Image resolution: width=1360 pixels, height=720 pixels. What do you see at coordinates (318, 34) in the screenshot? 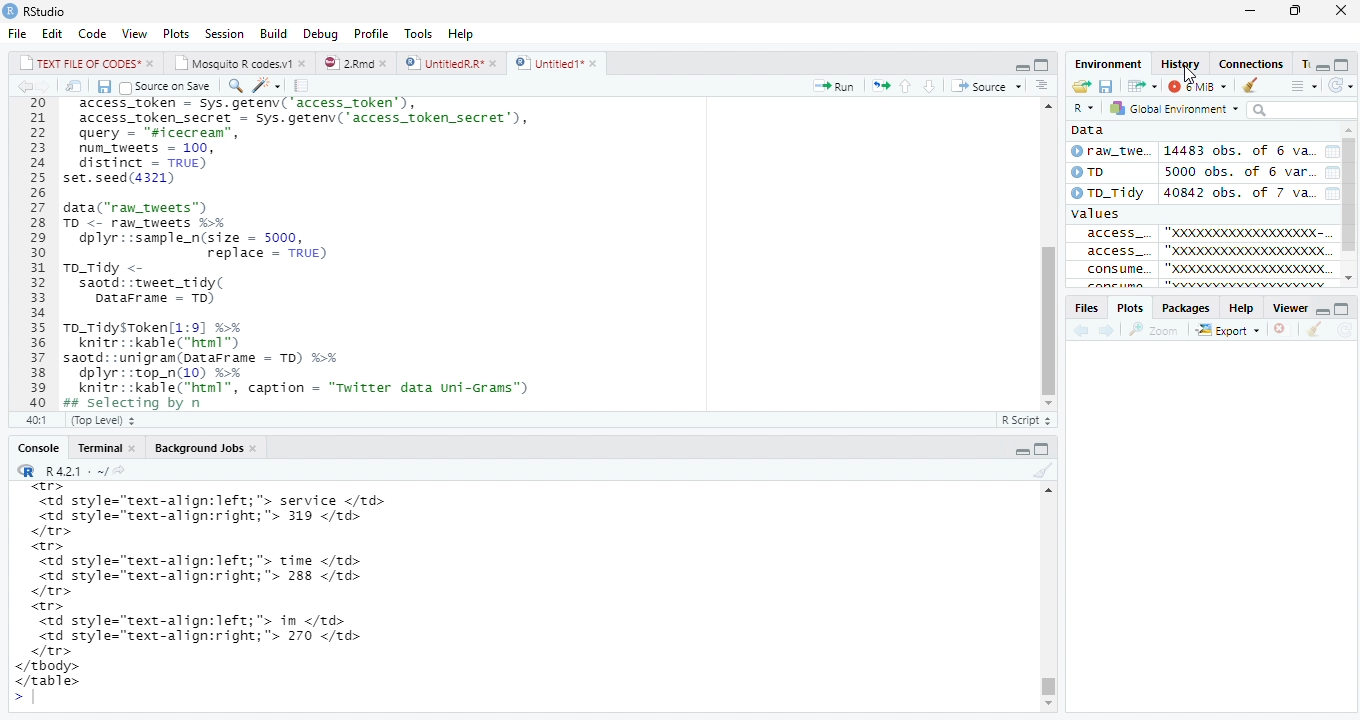
I see `Debug` at bounding box center [318, 34].